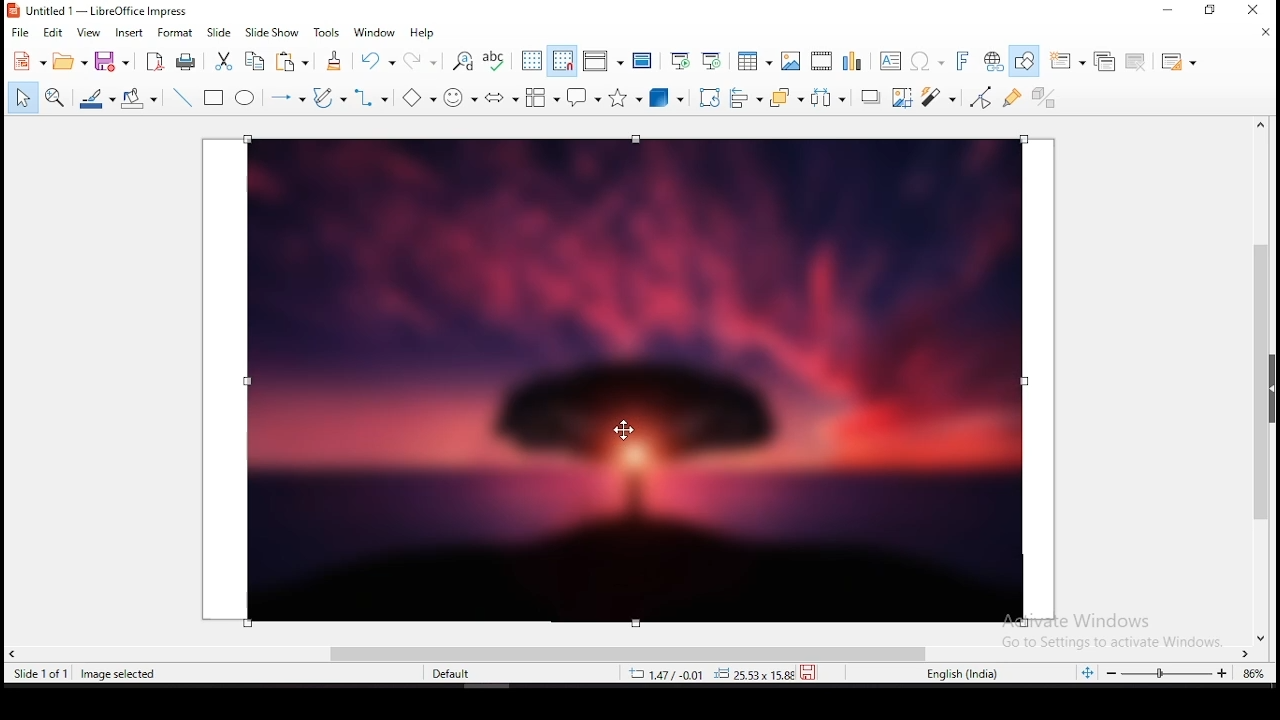  I want to click on basic shapes, so click(419, 97).